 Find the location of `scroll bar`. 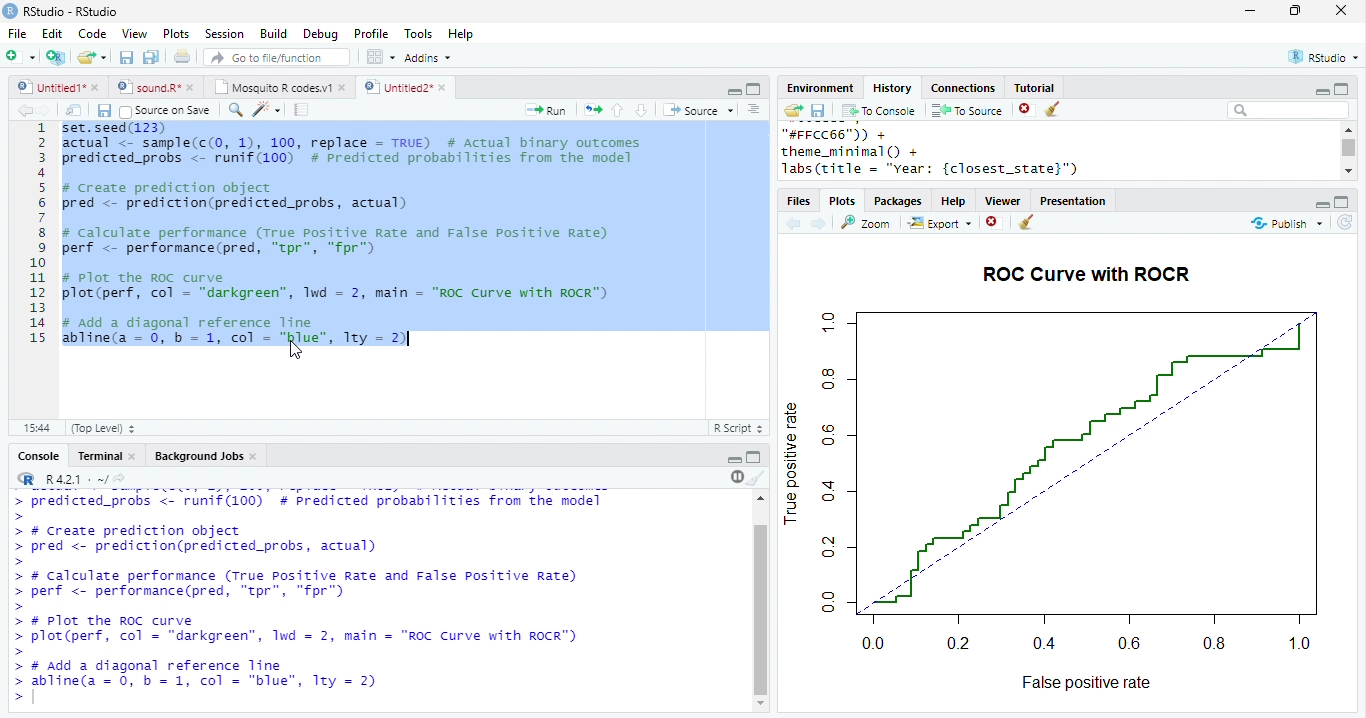

scroll bar is located at coordinates (763, 609).